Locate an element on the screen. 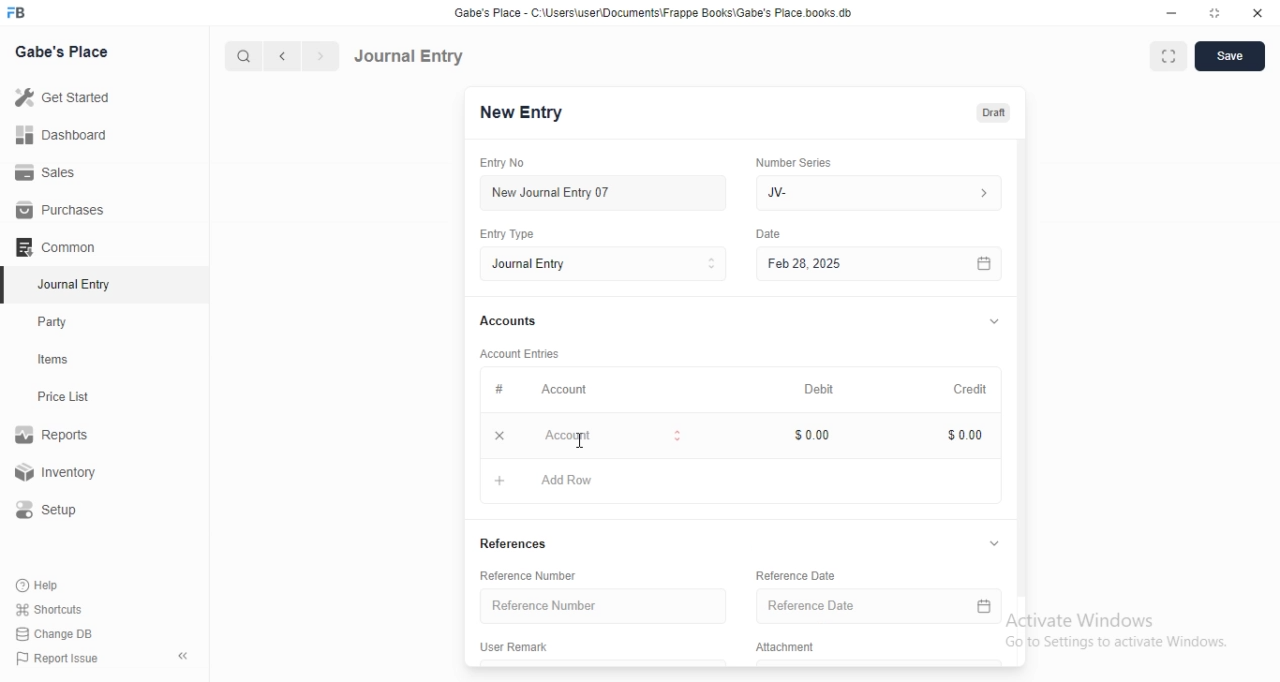  # Account is located at coordinates (538, 390).